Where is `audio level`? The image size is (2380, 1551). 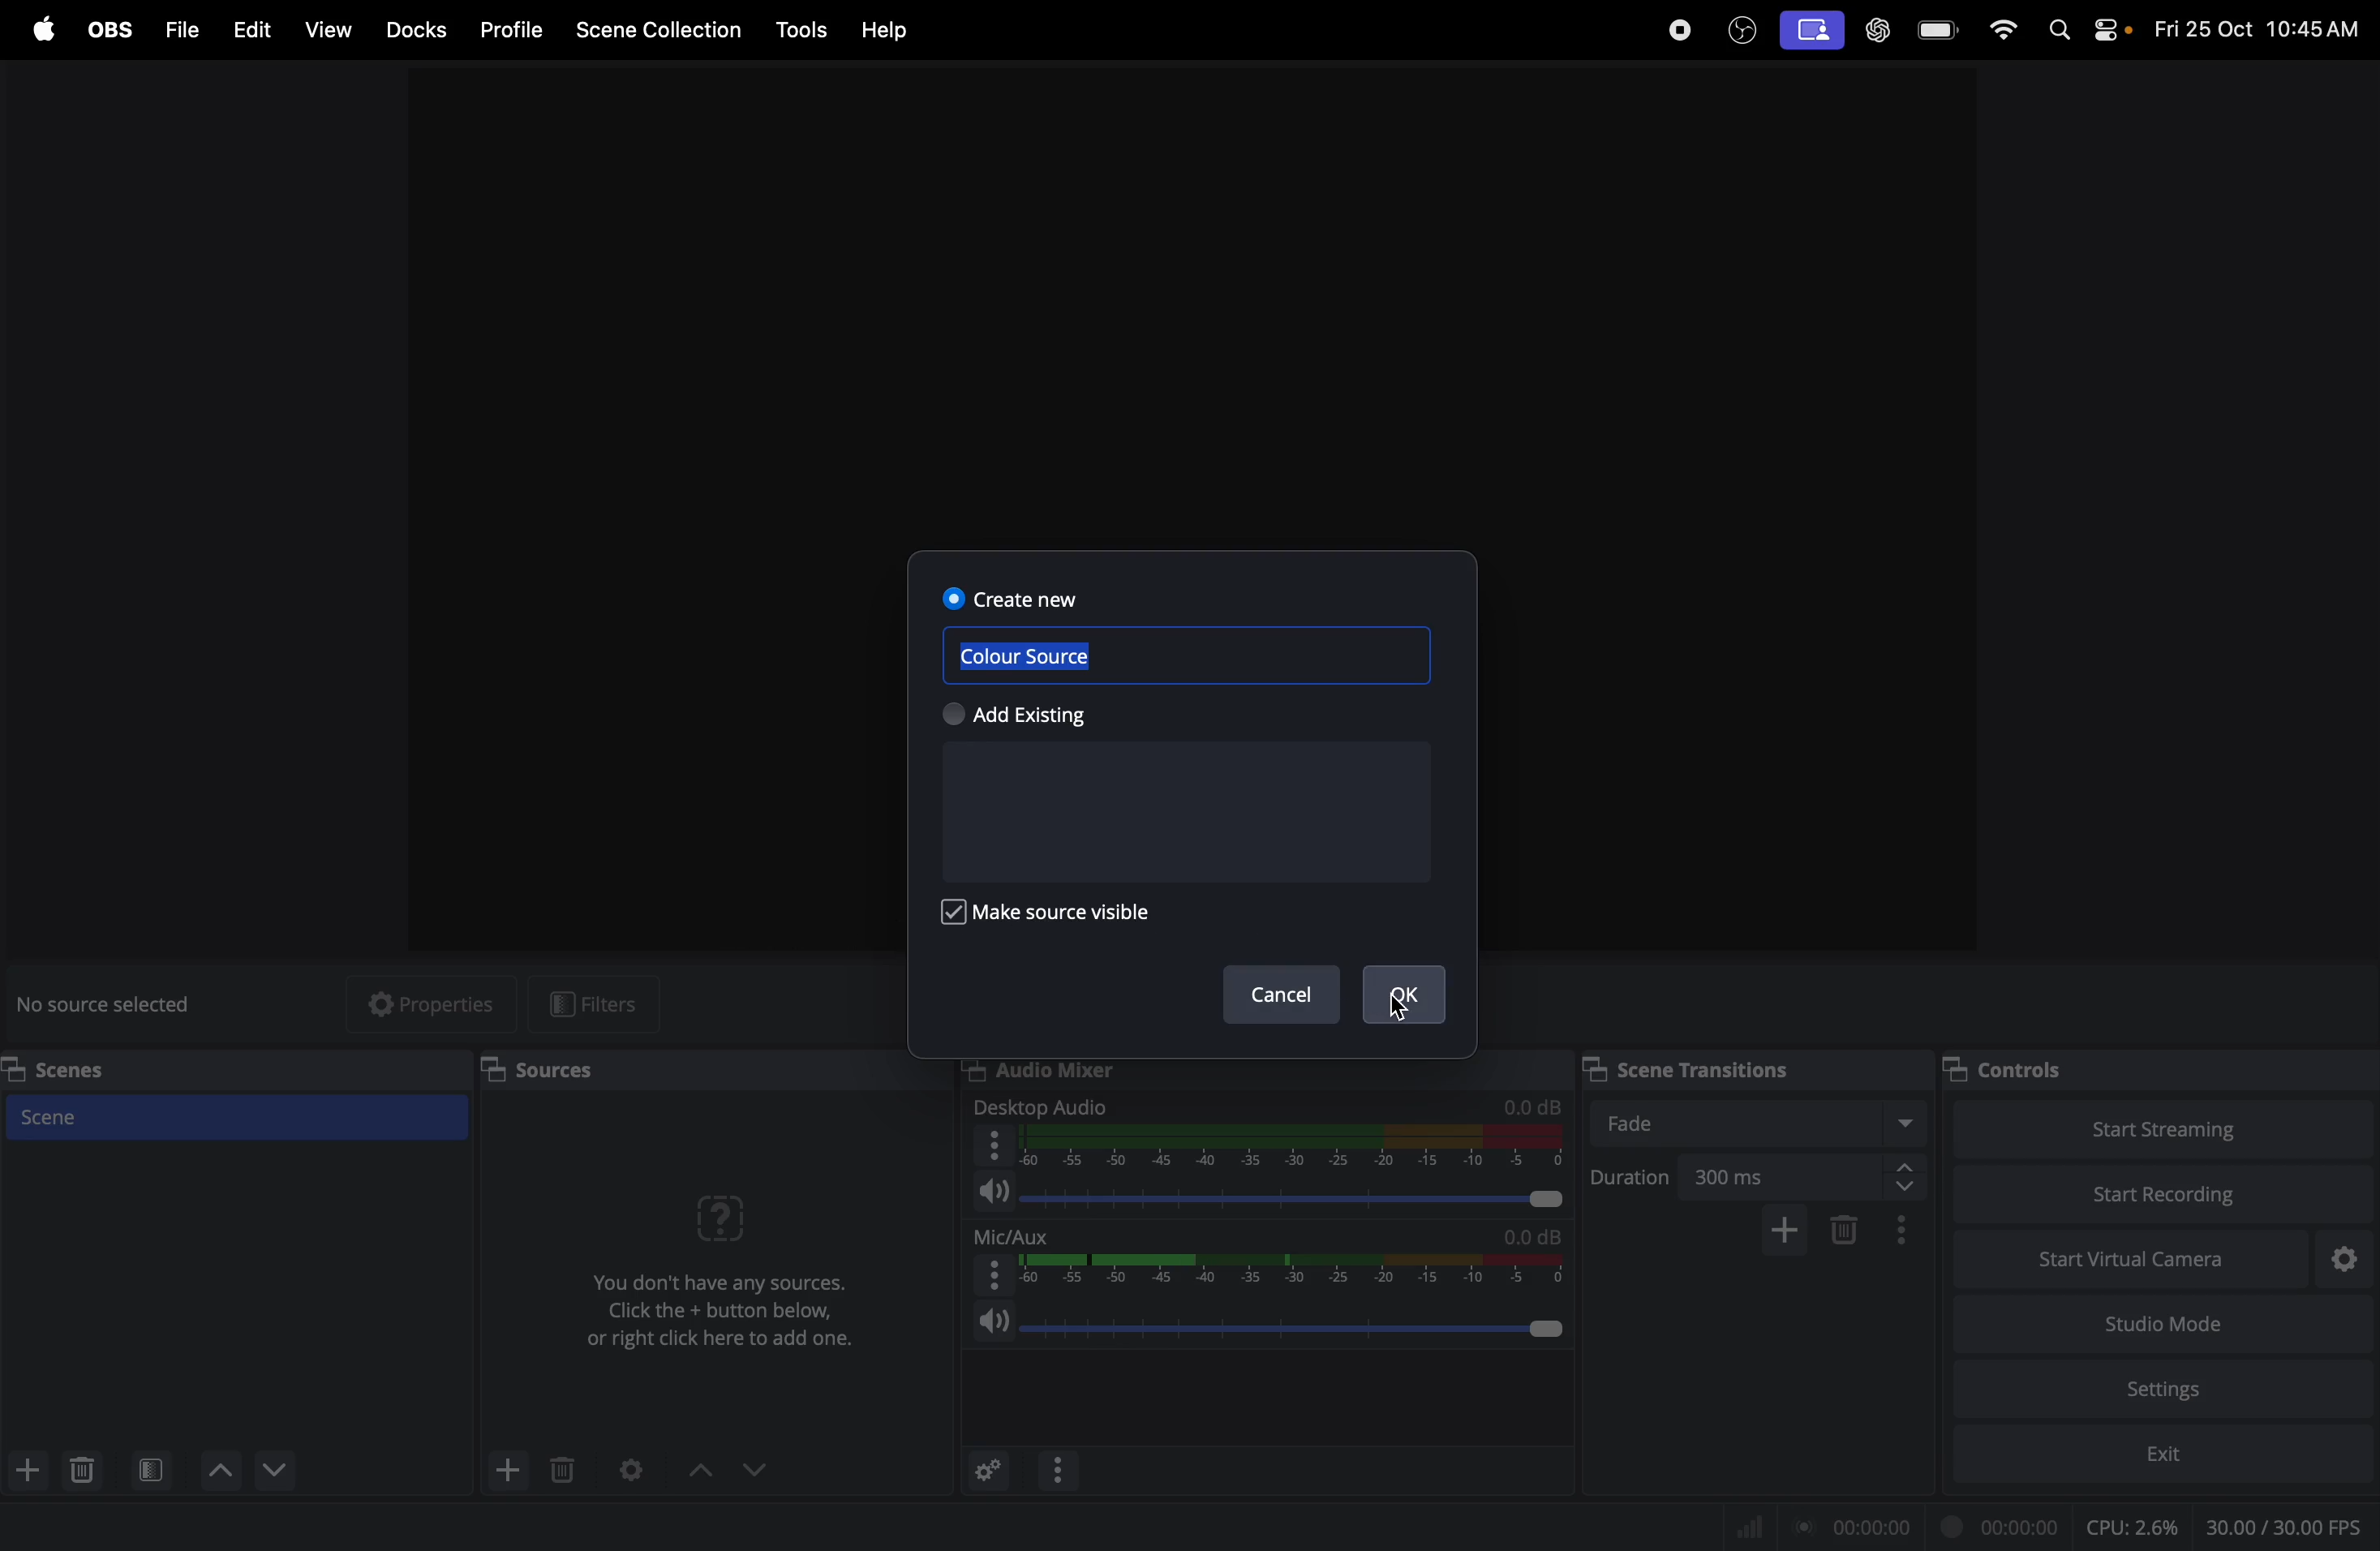
audio level is located at coordinates (1266, 1191).